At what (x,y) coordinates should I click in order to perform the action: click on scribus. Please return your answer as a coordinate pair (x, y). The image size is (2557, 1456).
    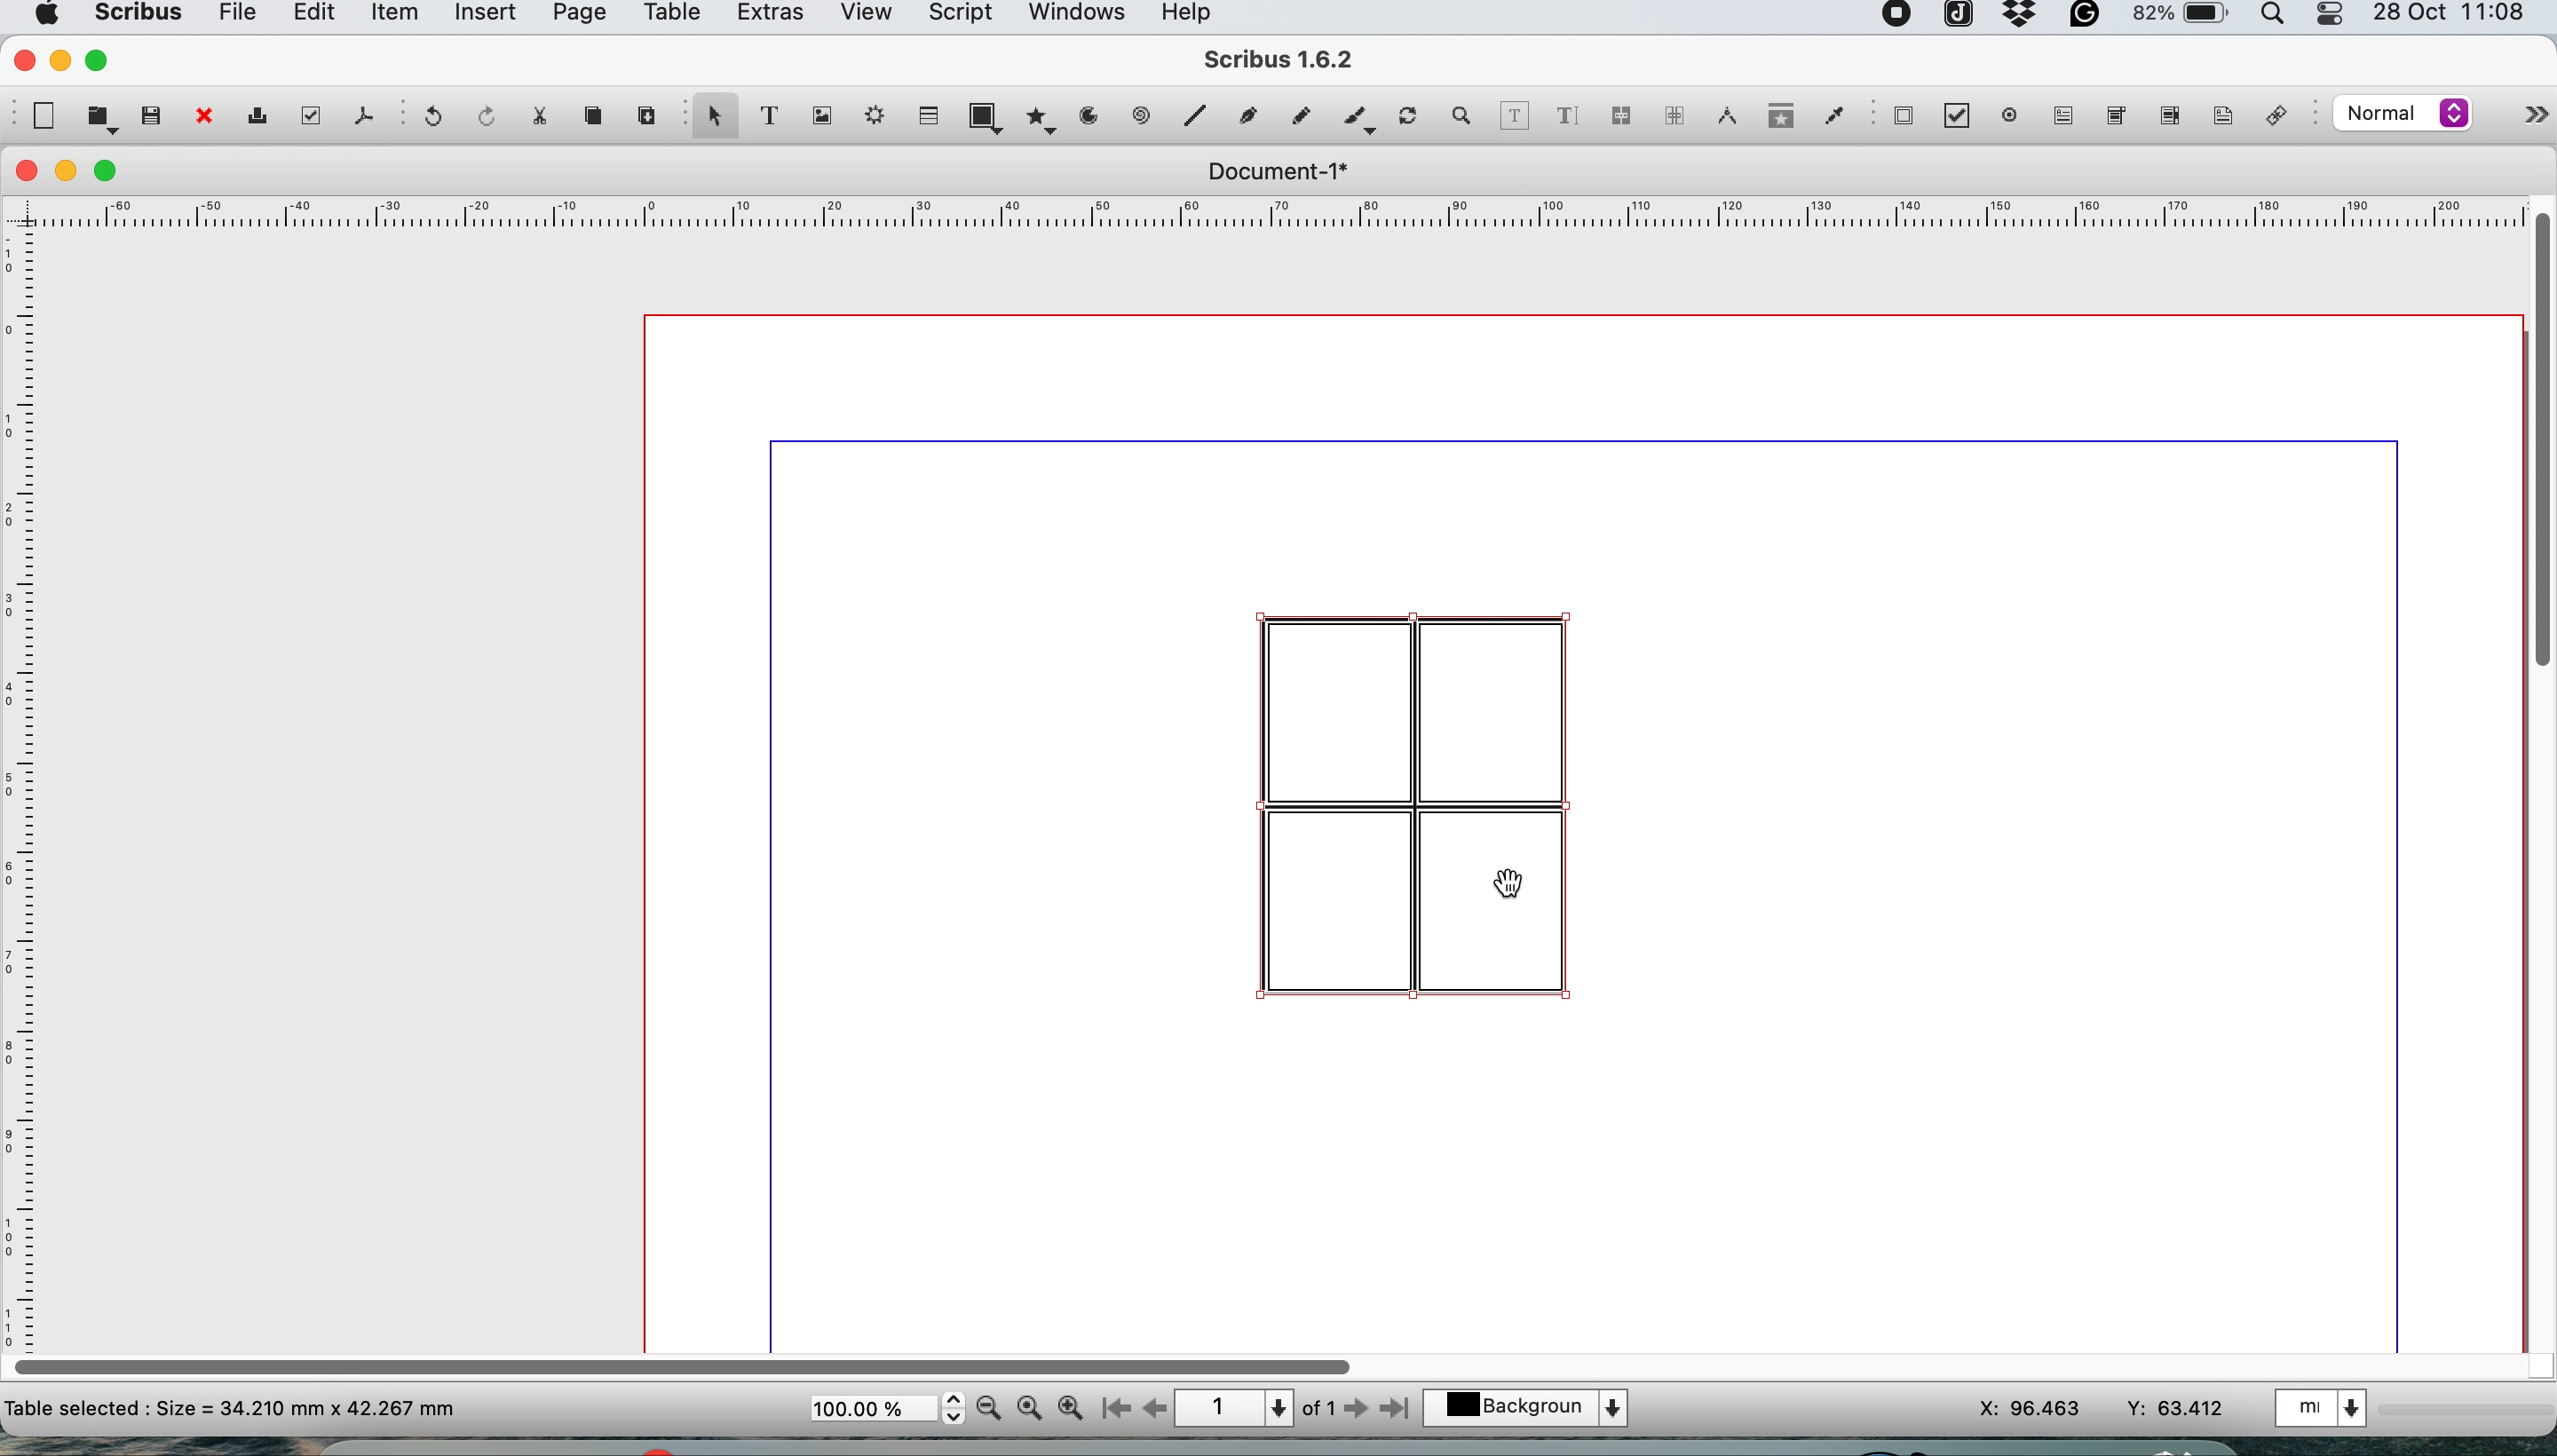
    Looking at the image, I should click on (135, 16).